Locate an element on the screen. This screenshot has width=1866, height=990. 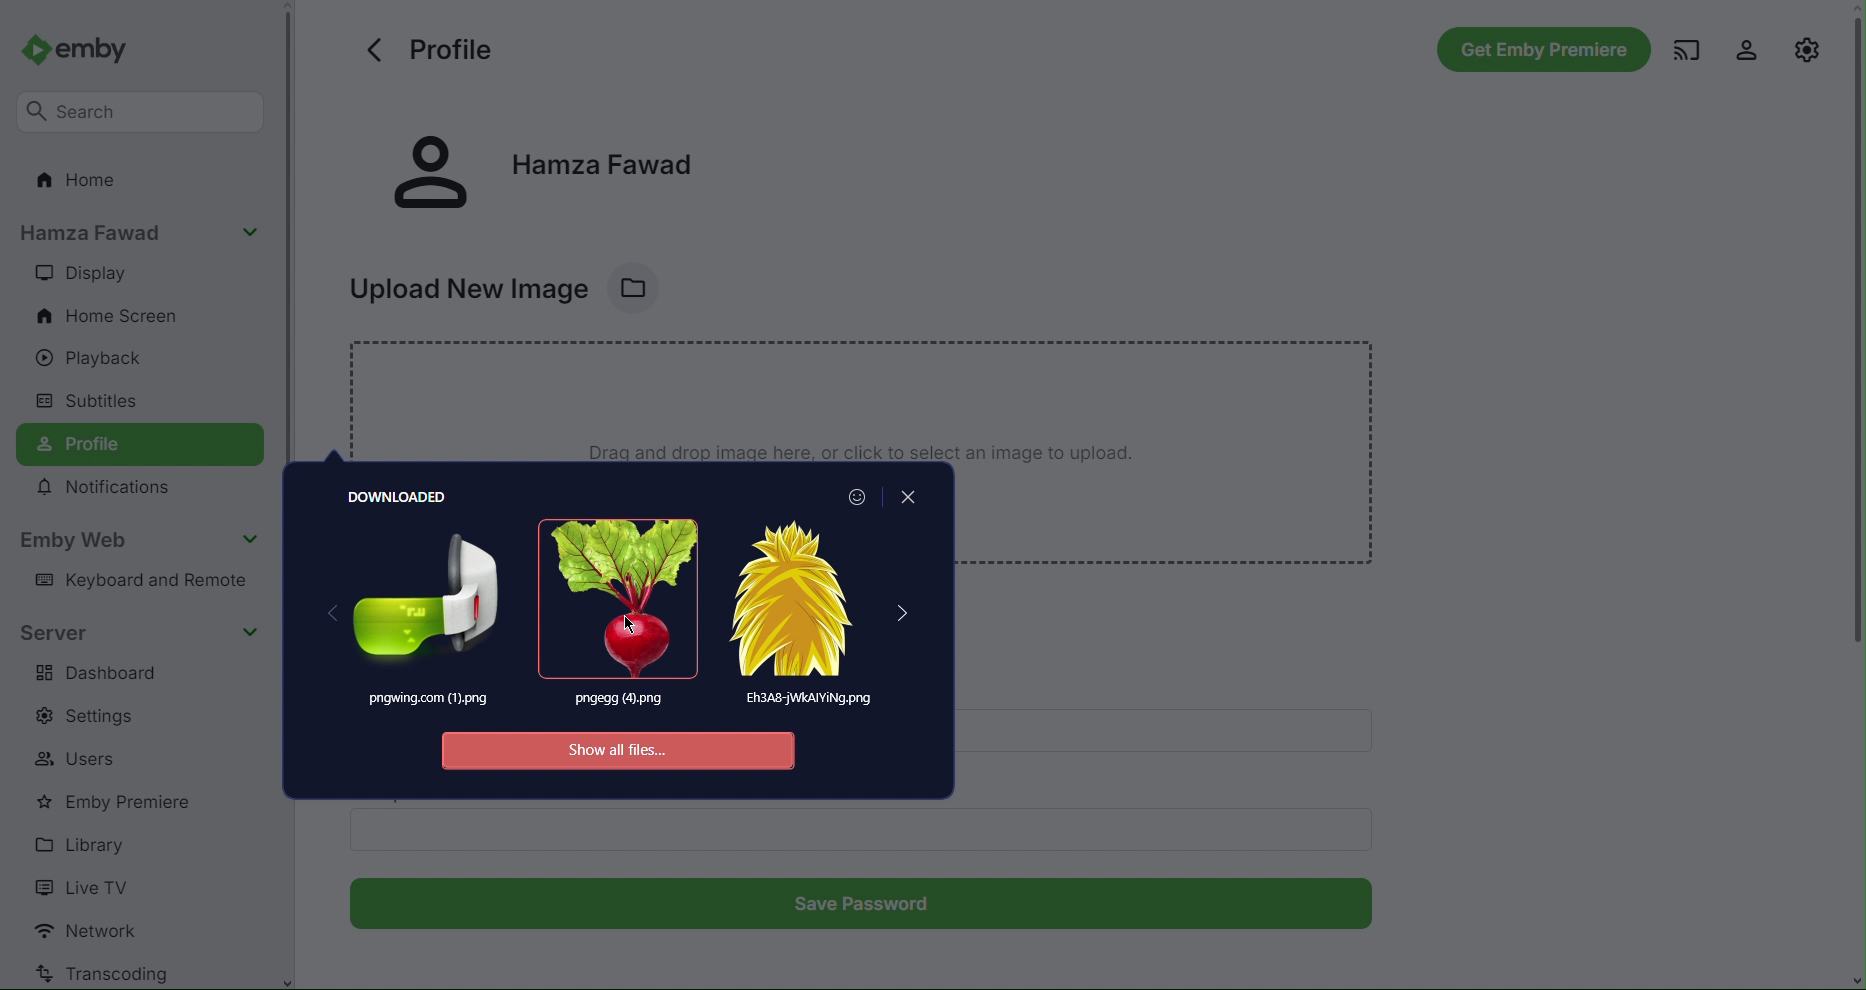
Dashboard is located at coordinates (102, 676).